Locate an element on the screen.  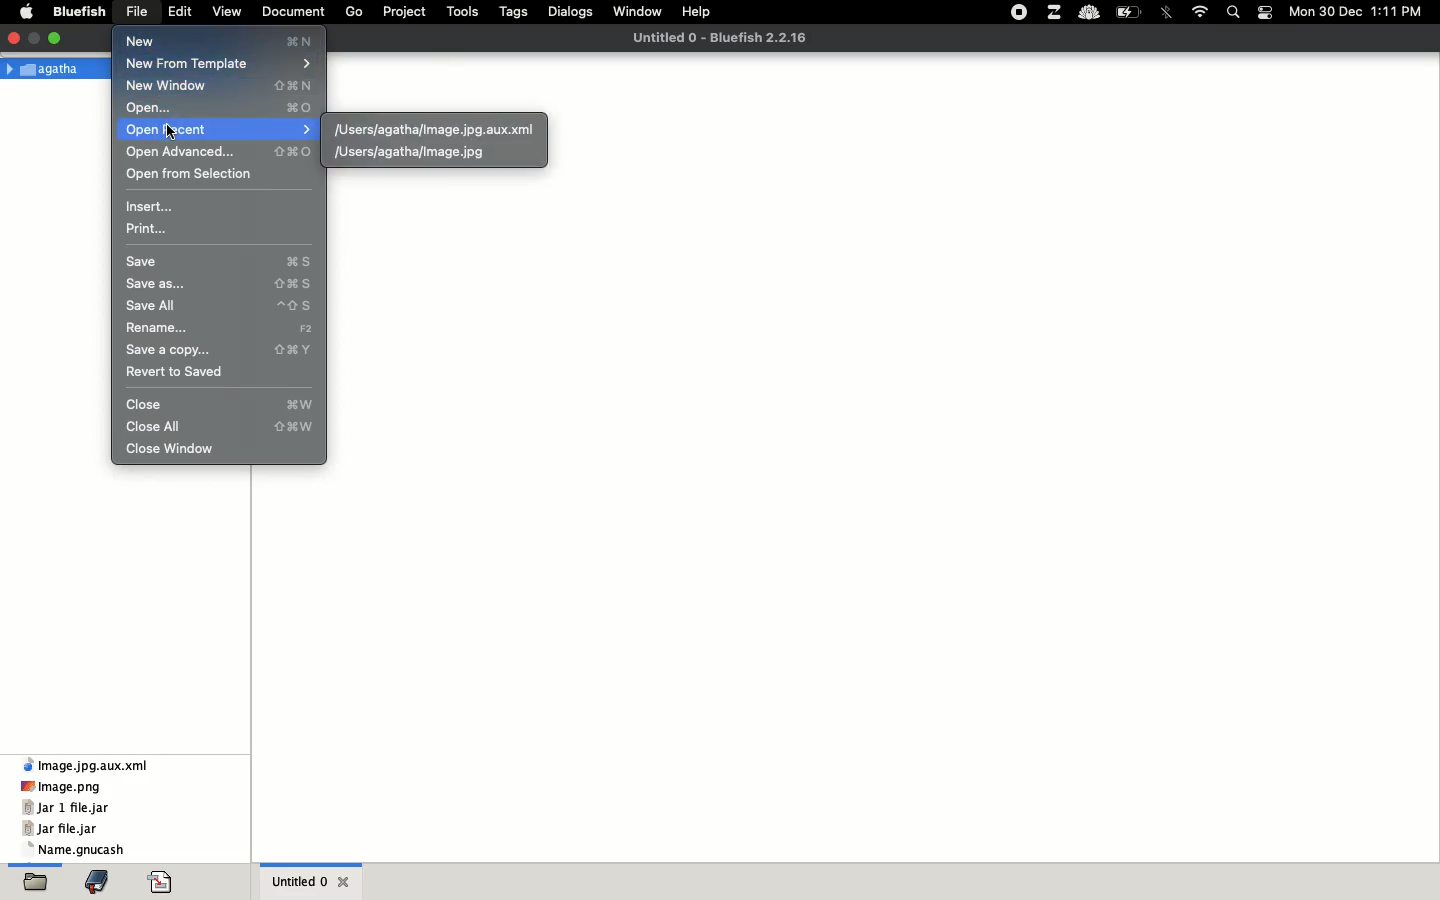
help is located at coordinates (699, 12).